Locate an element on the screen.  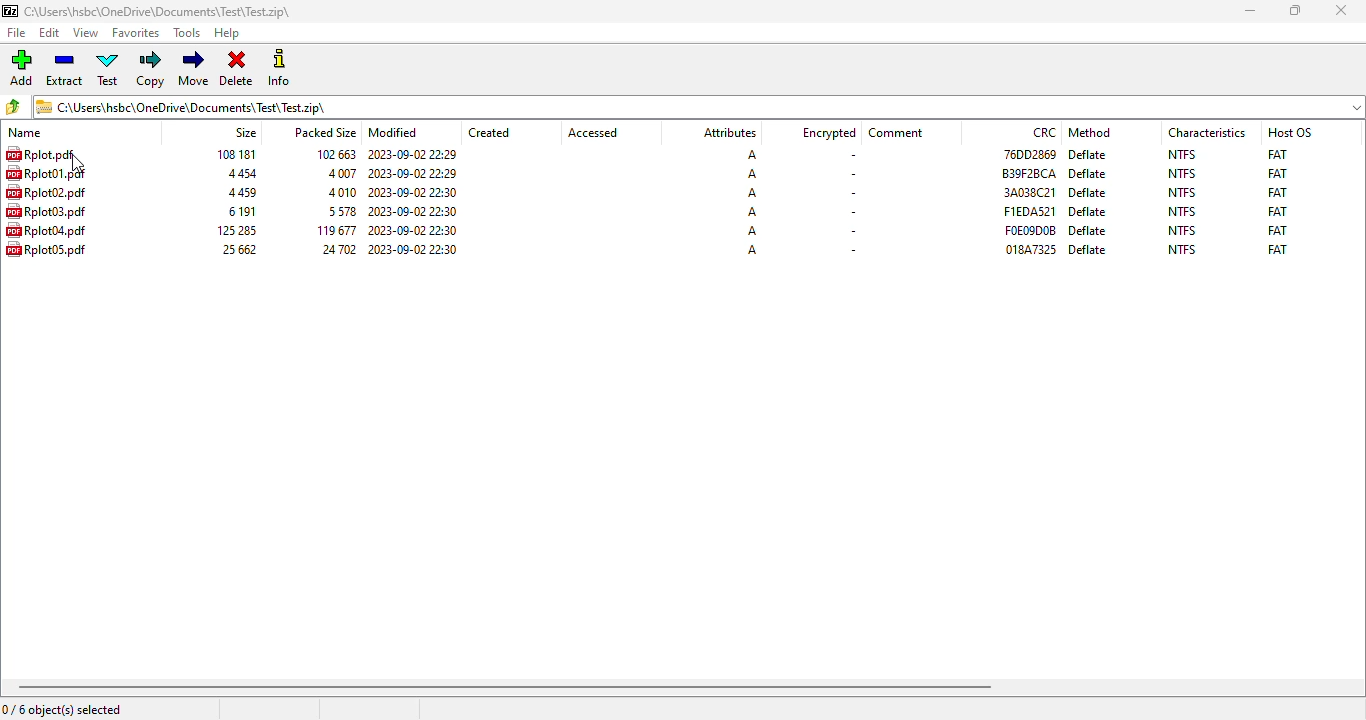
file is located at coordinates (46, 173).